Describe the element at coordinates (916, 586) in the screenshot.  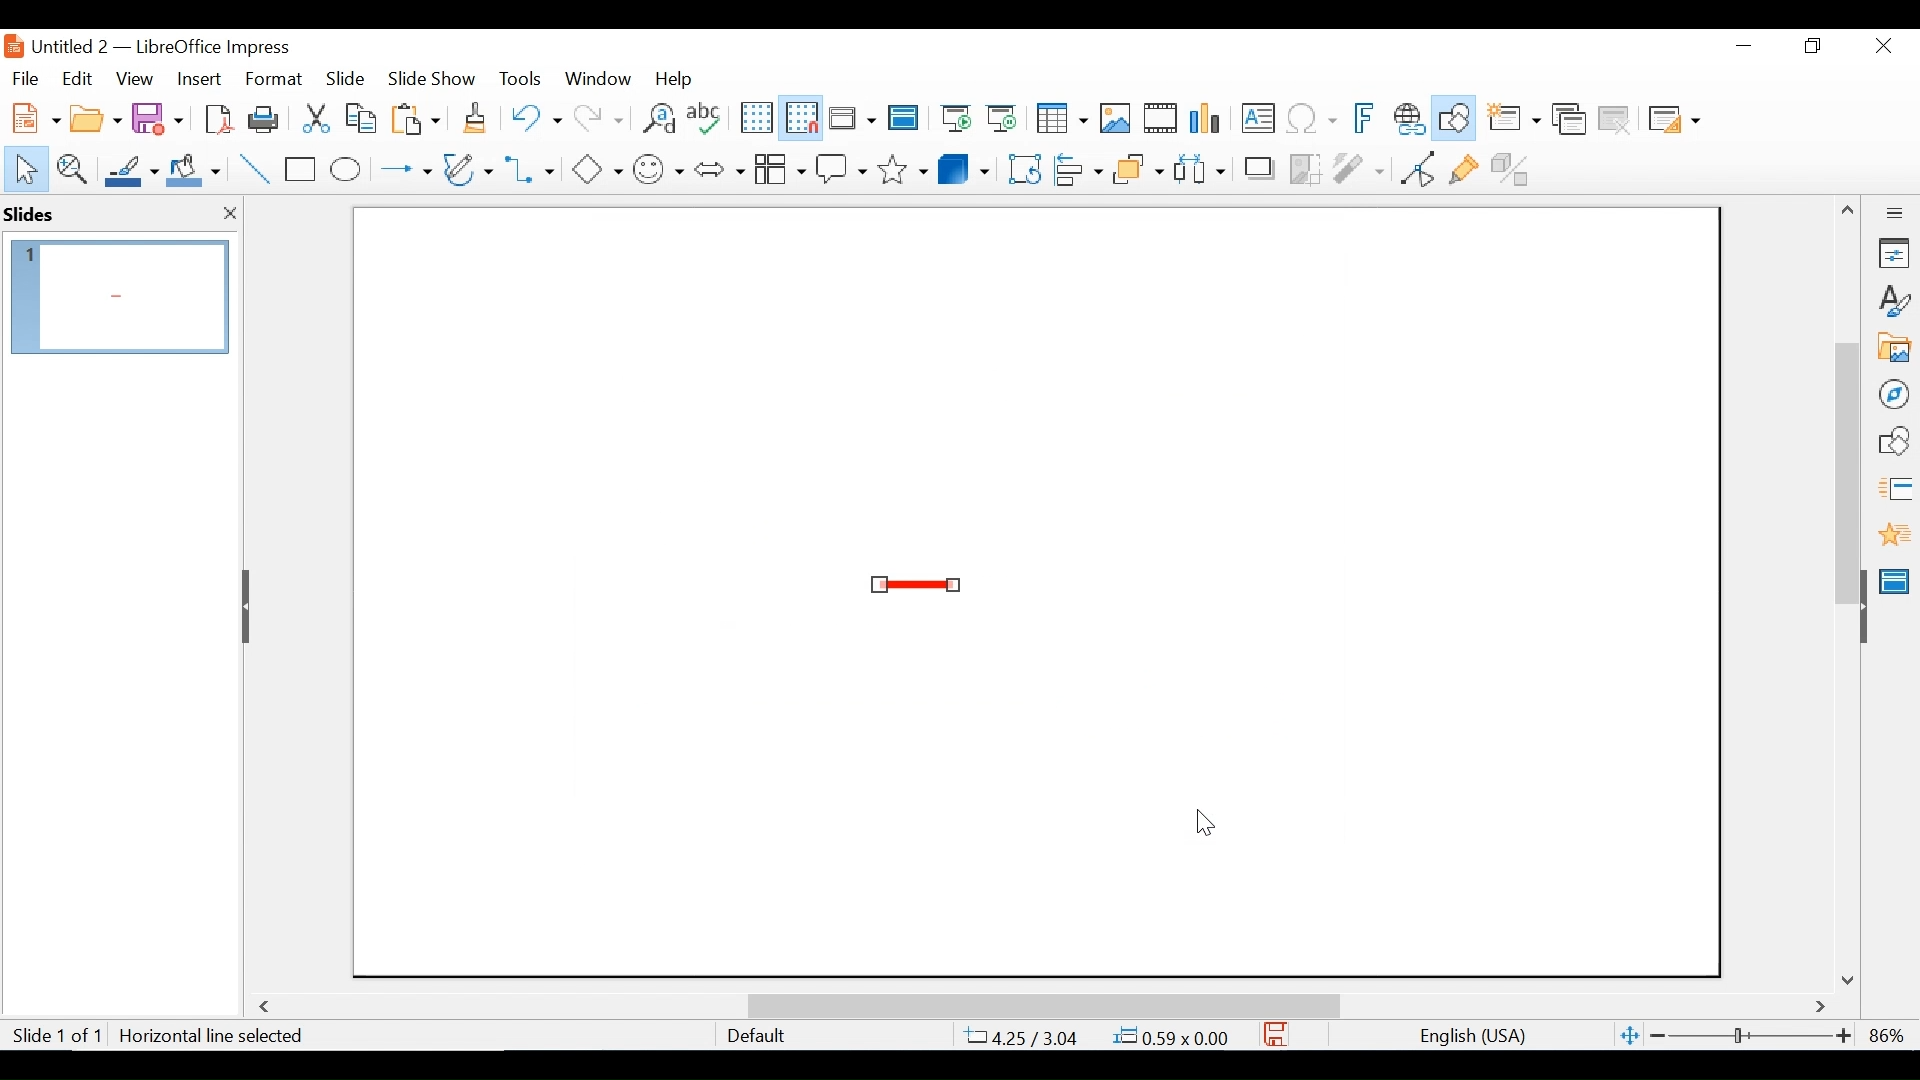
I see `Horizontal Line` at that location.